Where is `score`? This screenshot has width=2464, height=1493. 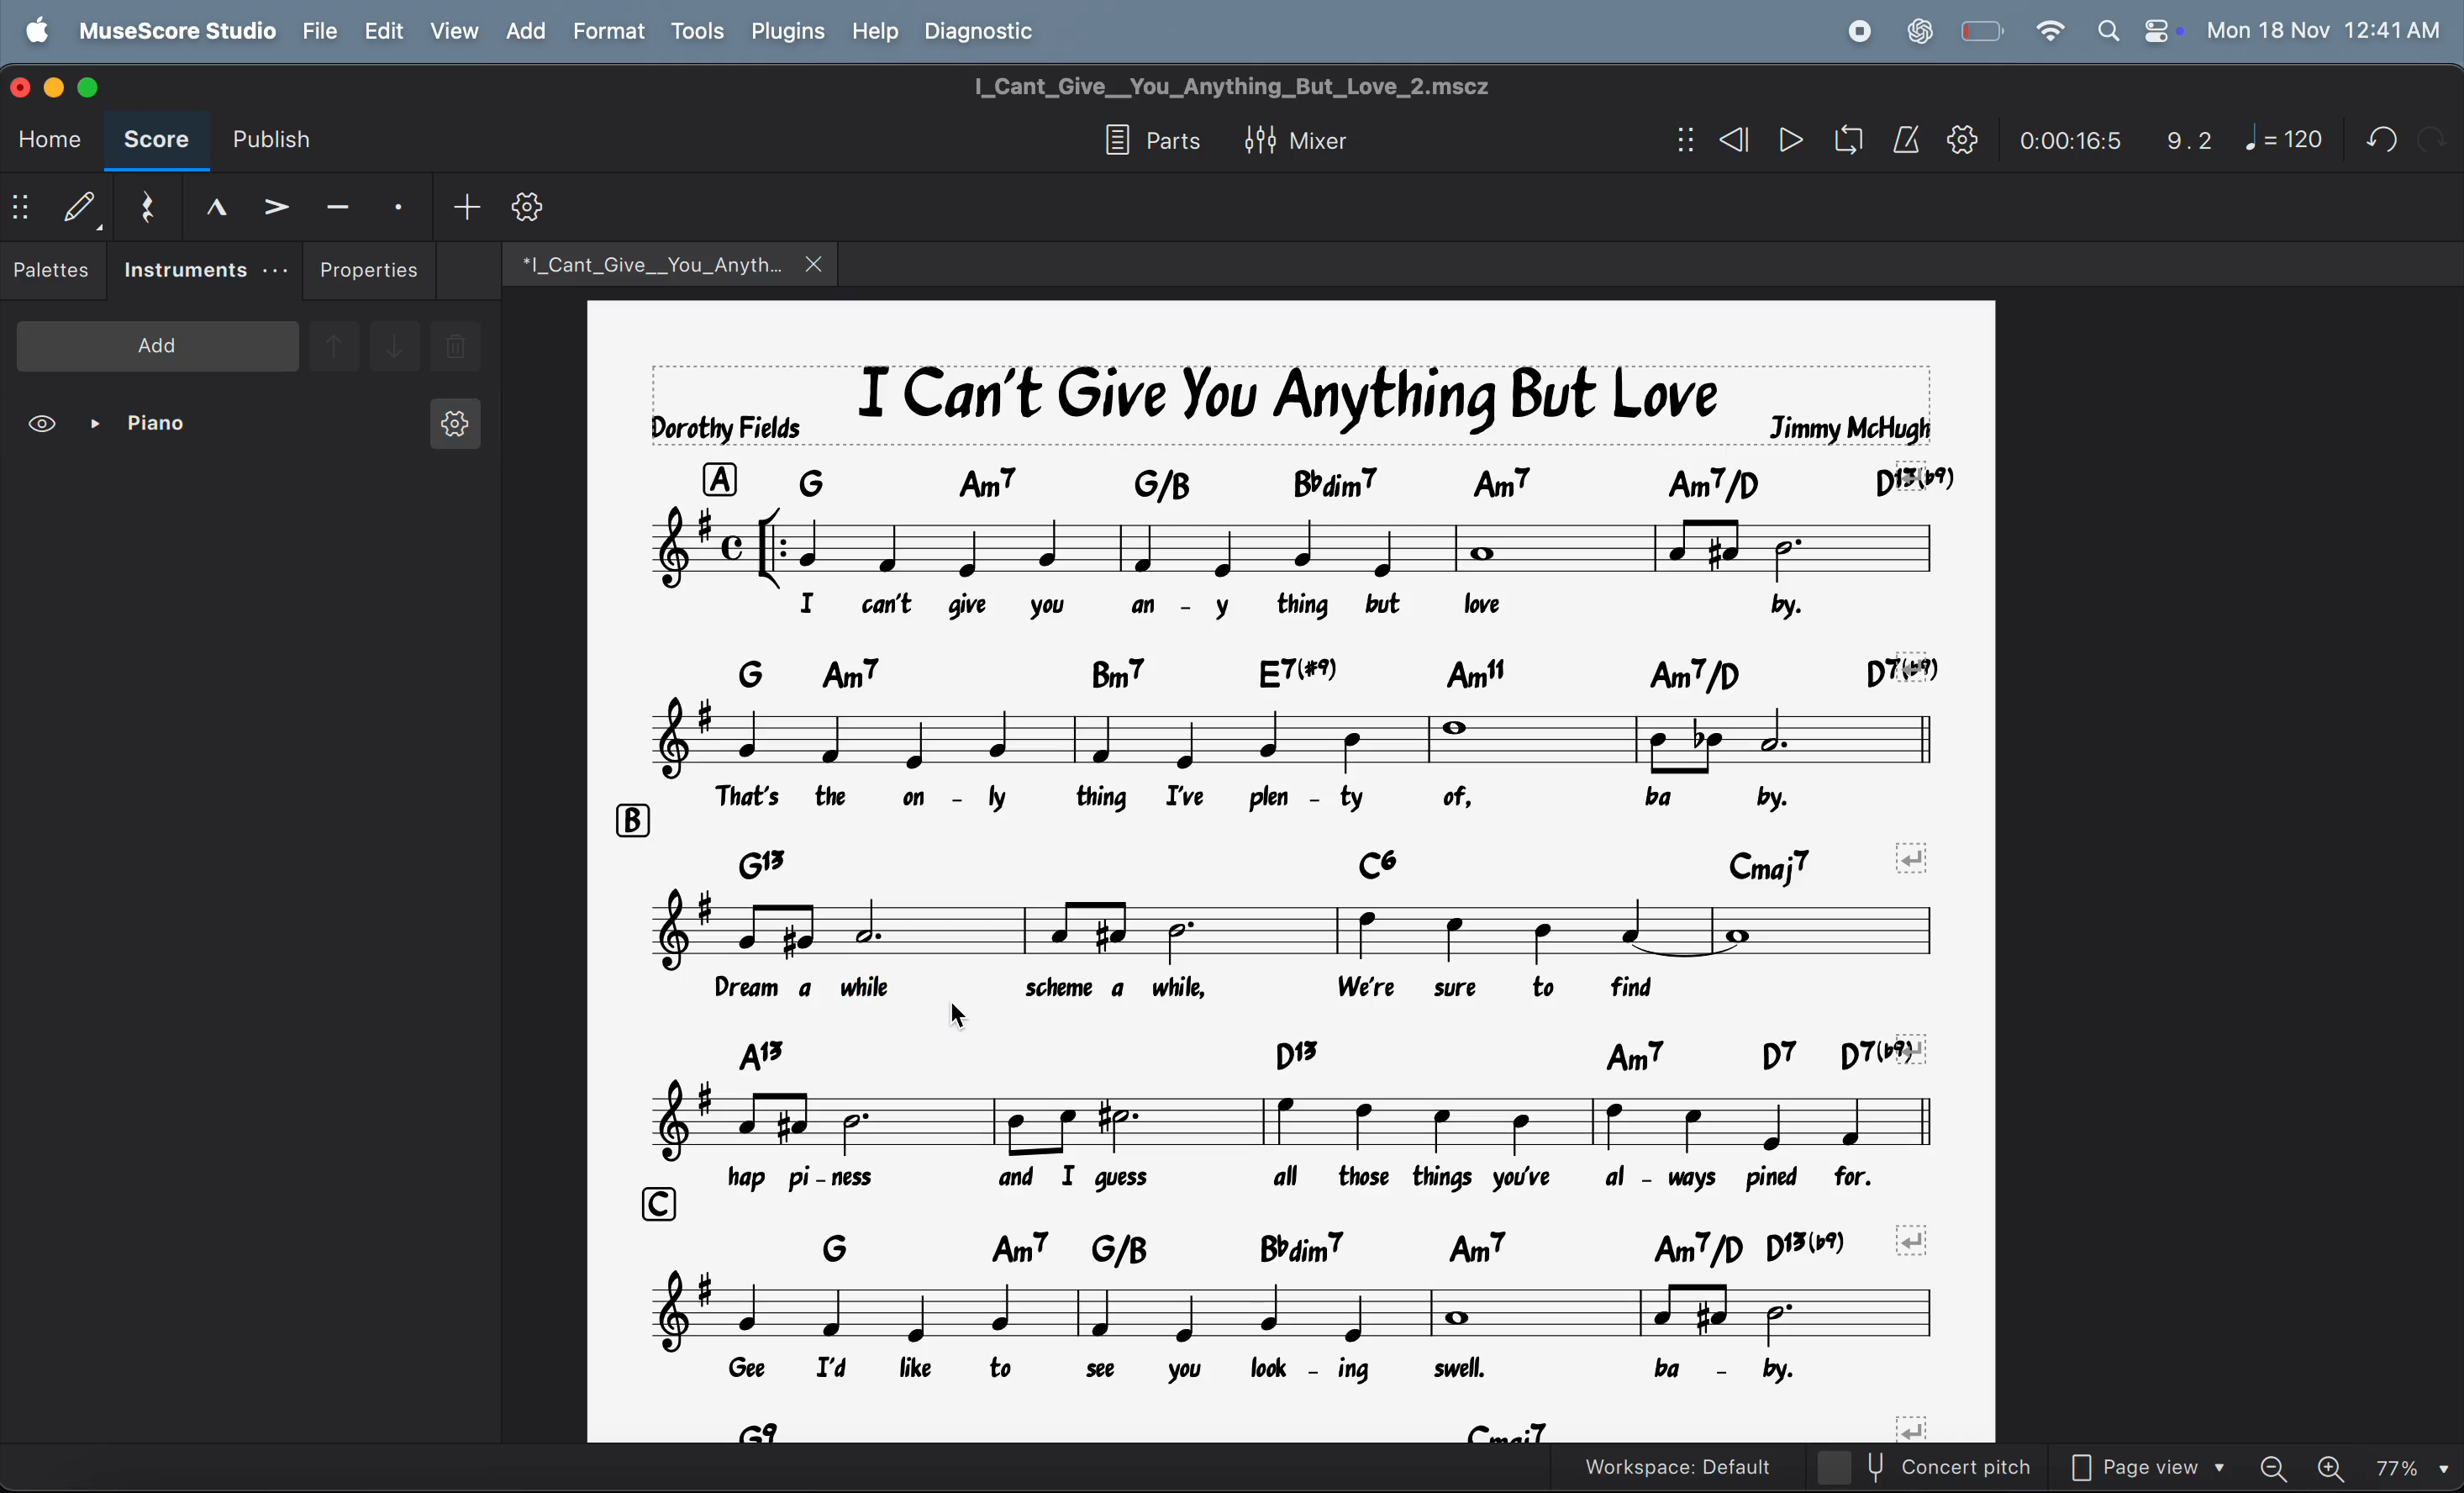 score is located at coordinates (156, 144).